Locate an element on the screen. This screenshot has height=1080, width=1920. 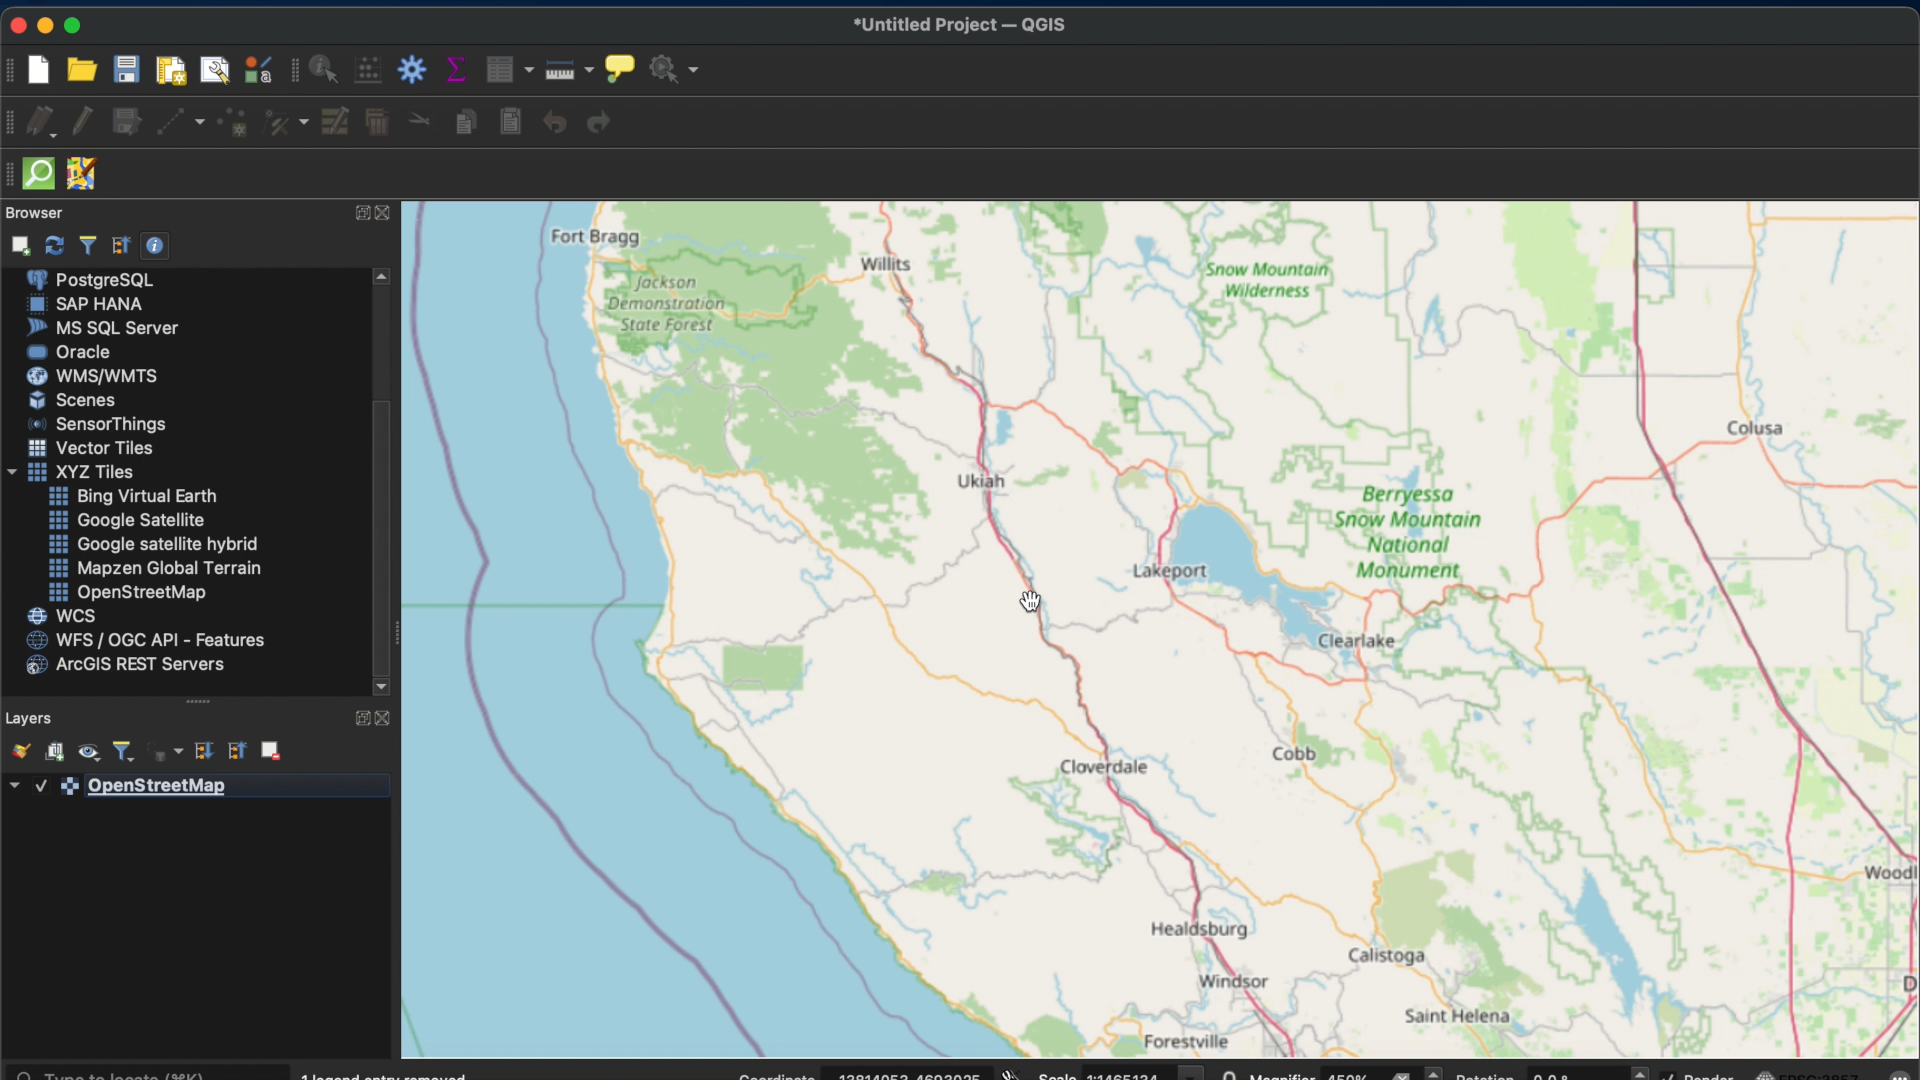
JOSM remote is located at coordinates (81, 174).